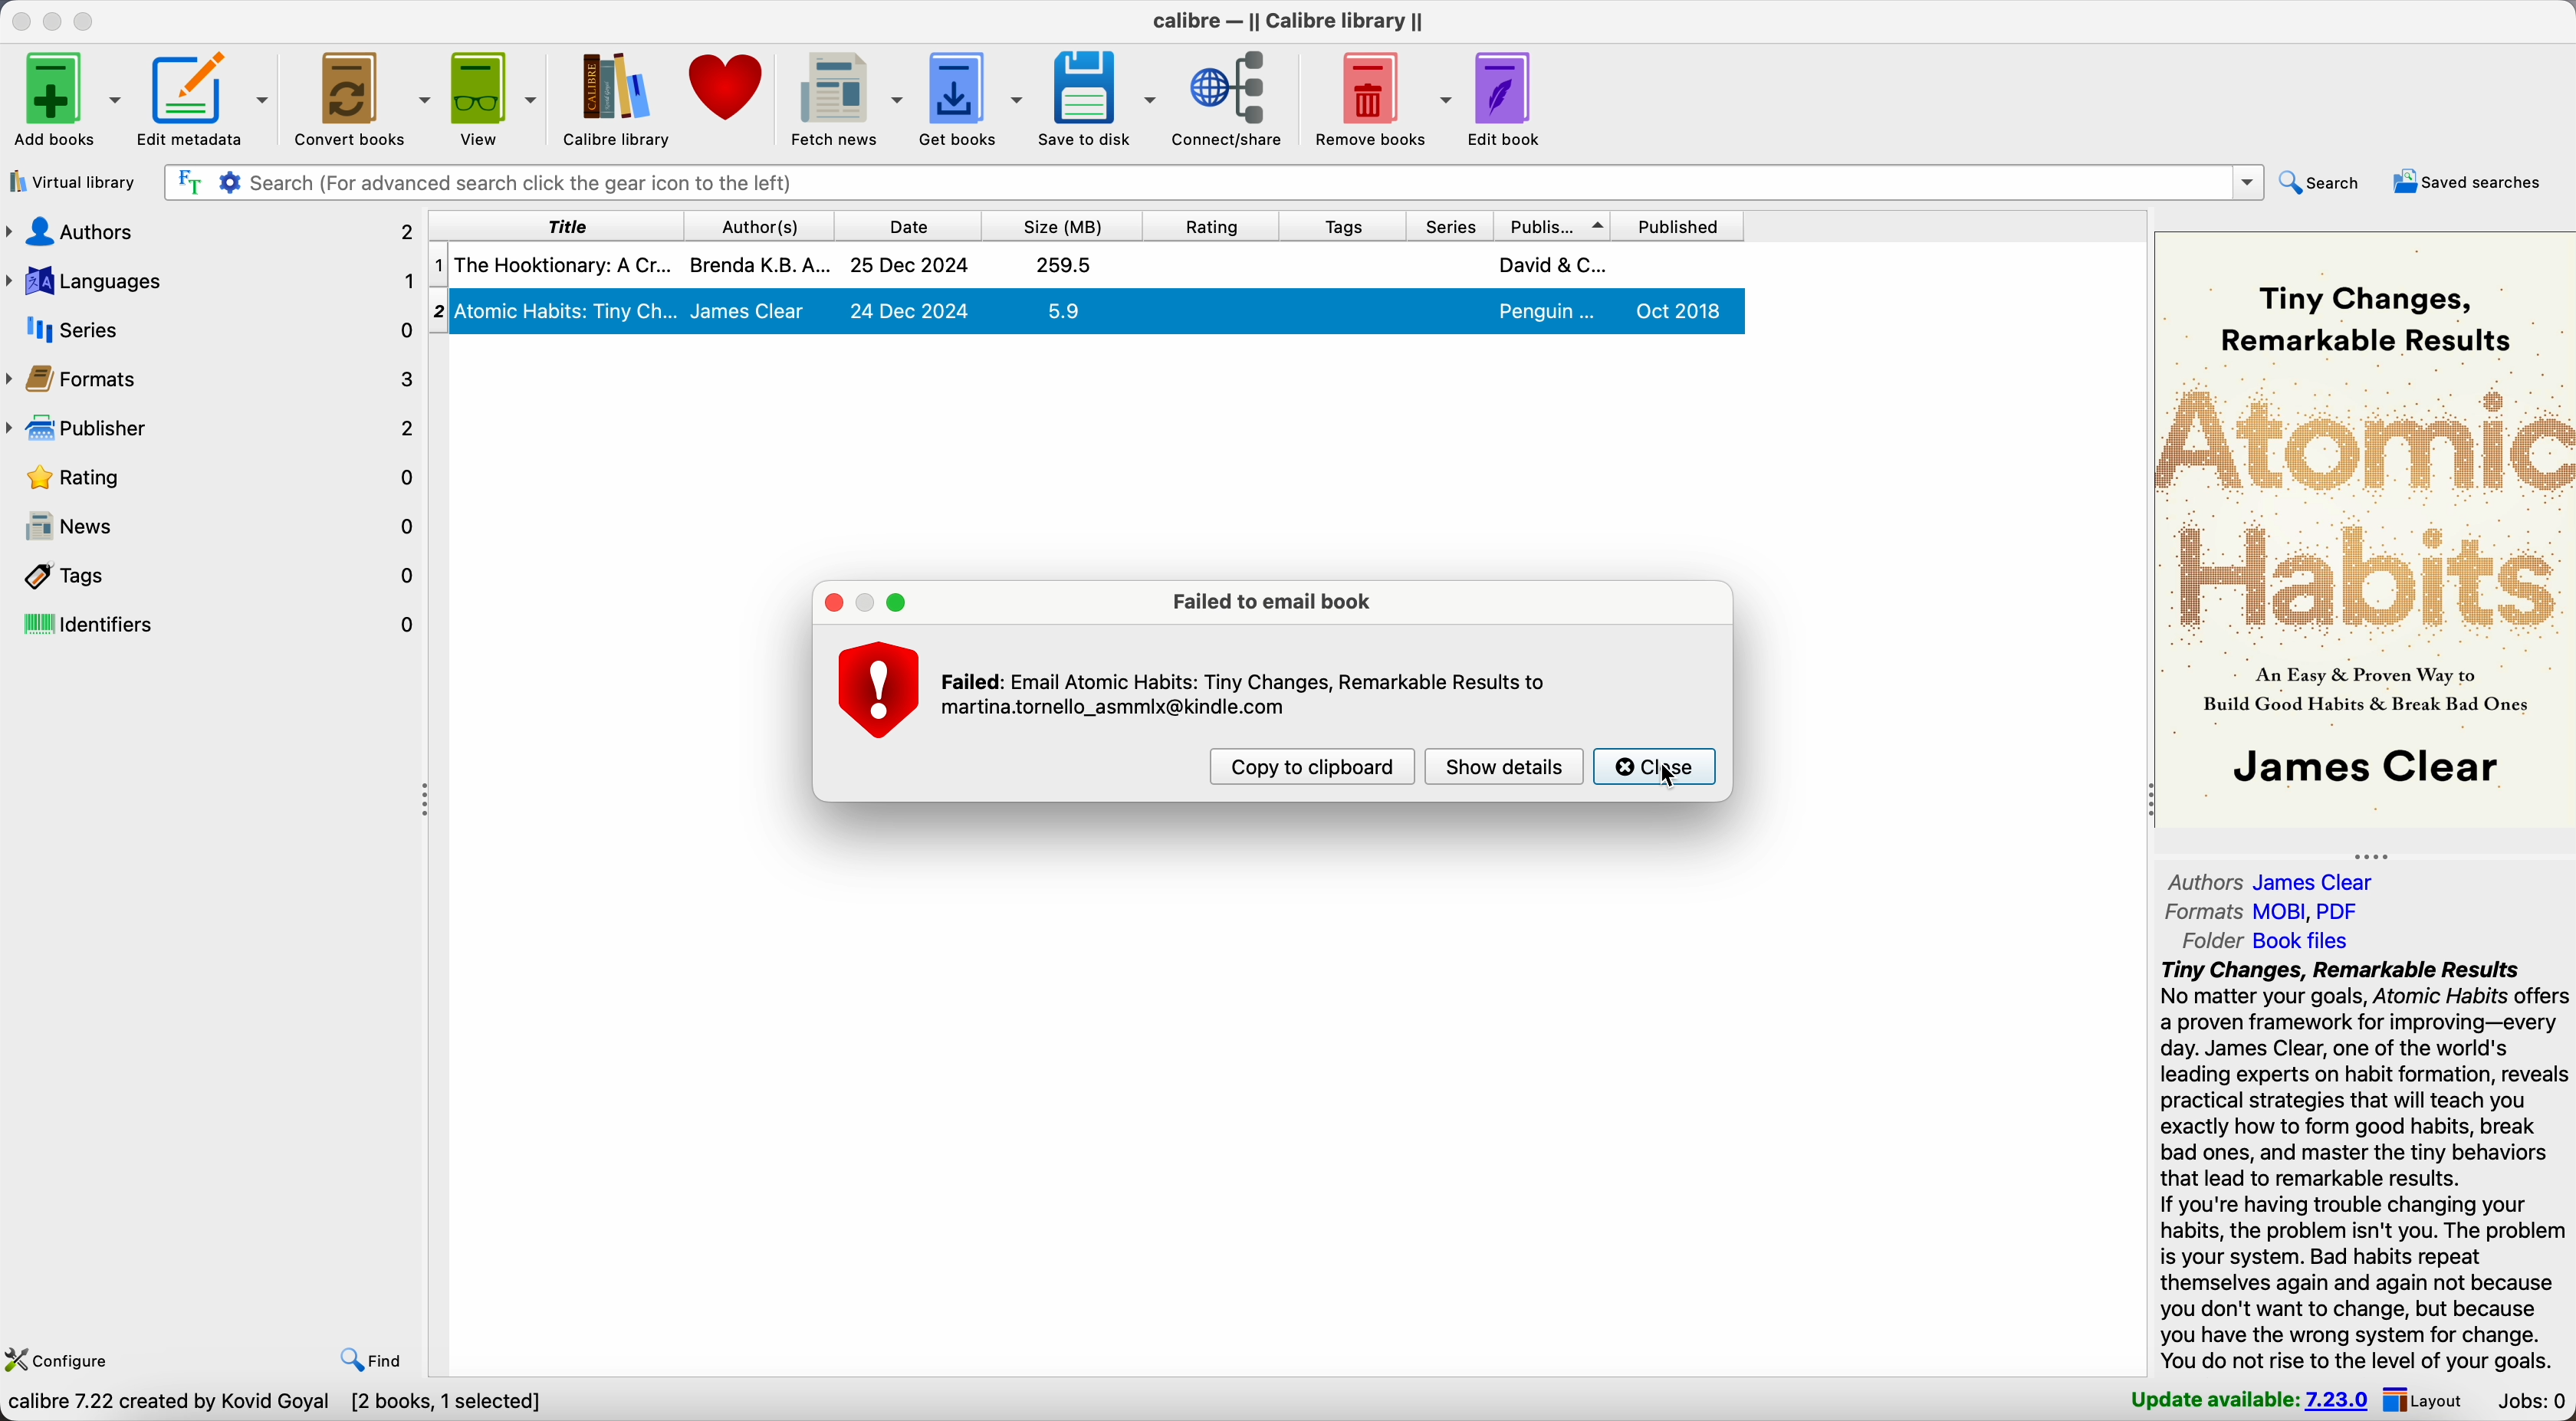 This screenshot has width=2576, height=1421. Describe the element at coordinates (1314, 768) in the screenshot. I see `copy to clipboard` at that location.